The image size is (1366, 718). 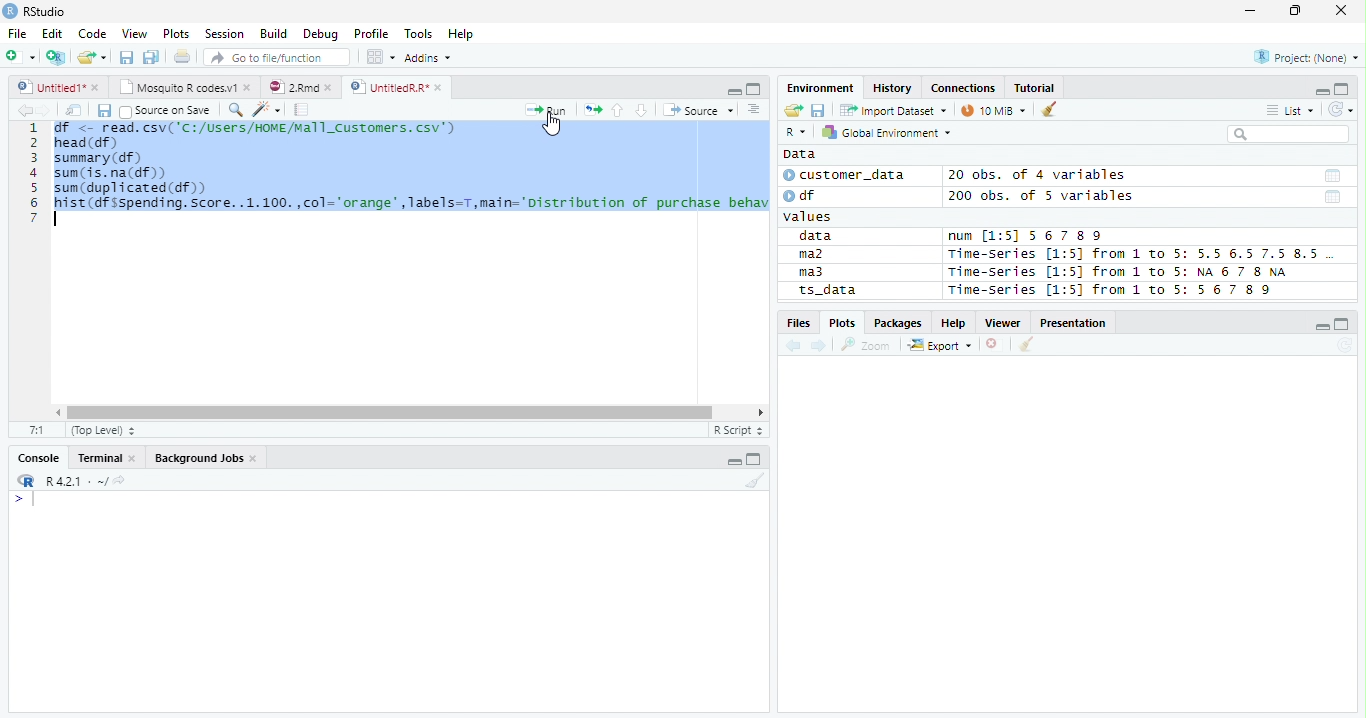 I want to click on Date, so click(x=1333, y=198).